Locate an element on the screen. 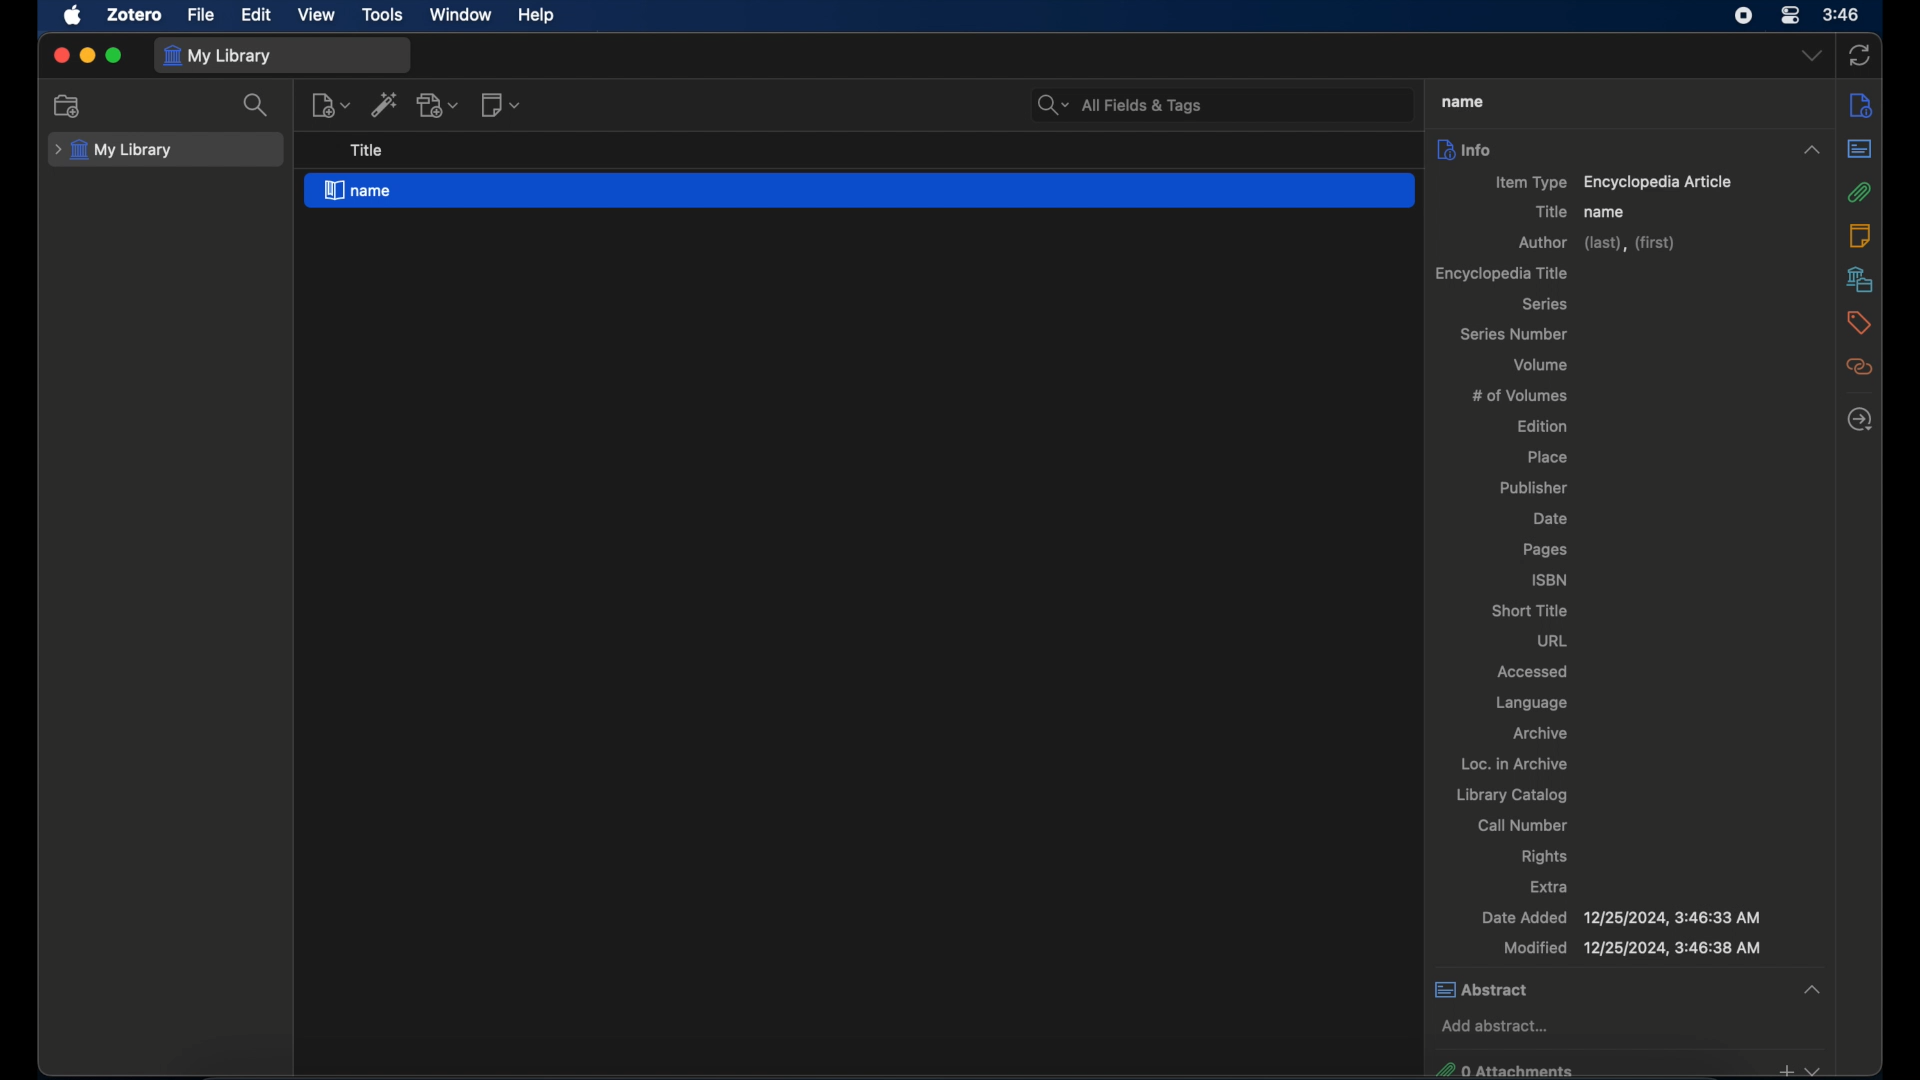 The width and height of the screenshot is (1920, 1080). dropdown is located at coordinates (1812, 55).